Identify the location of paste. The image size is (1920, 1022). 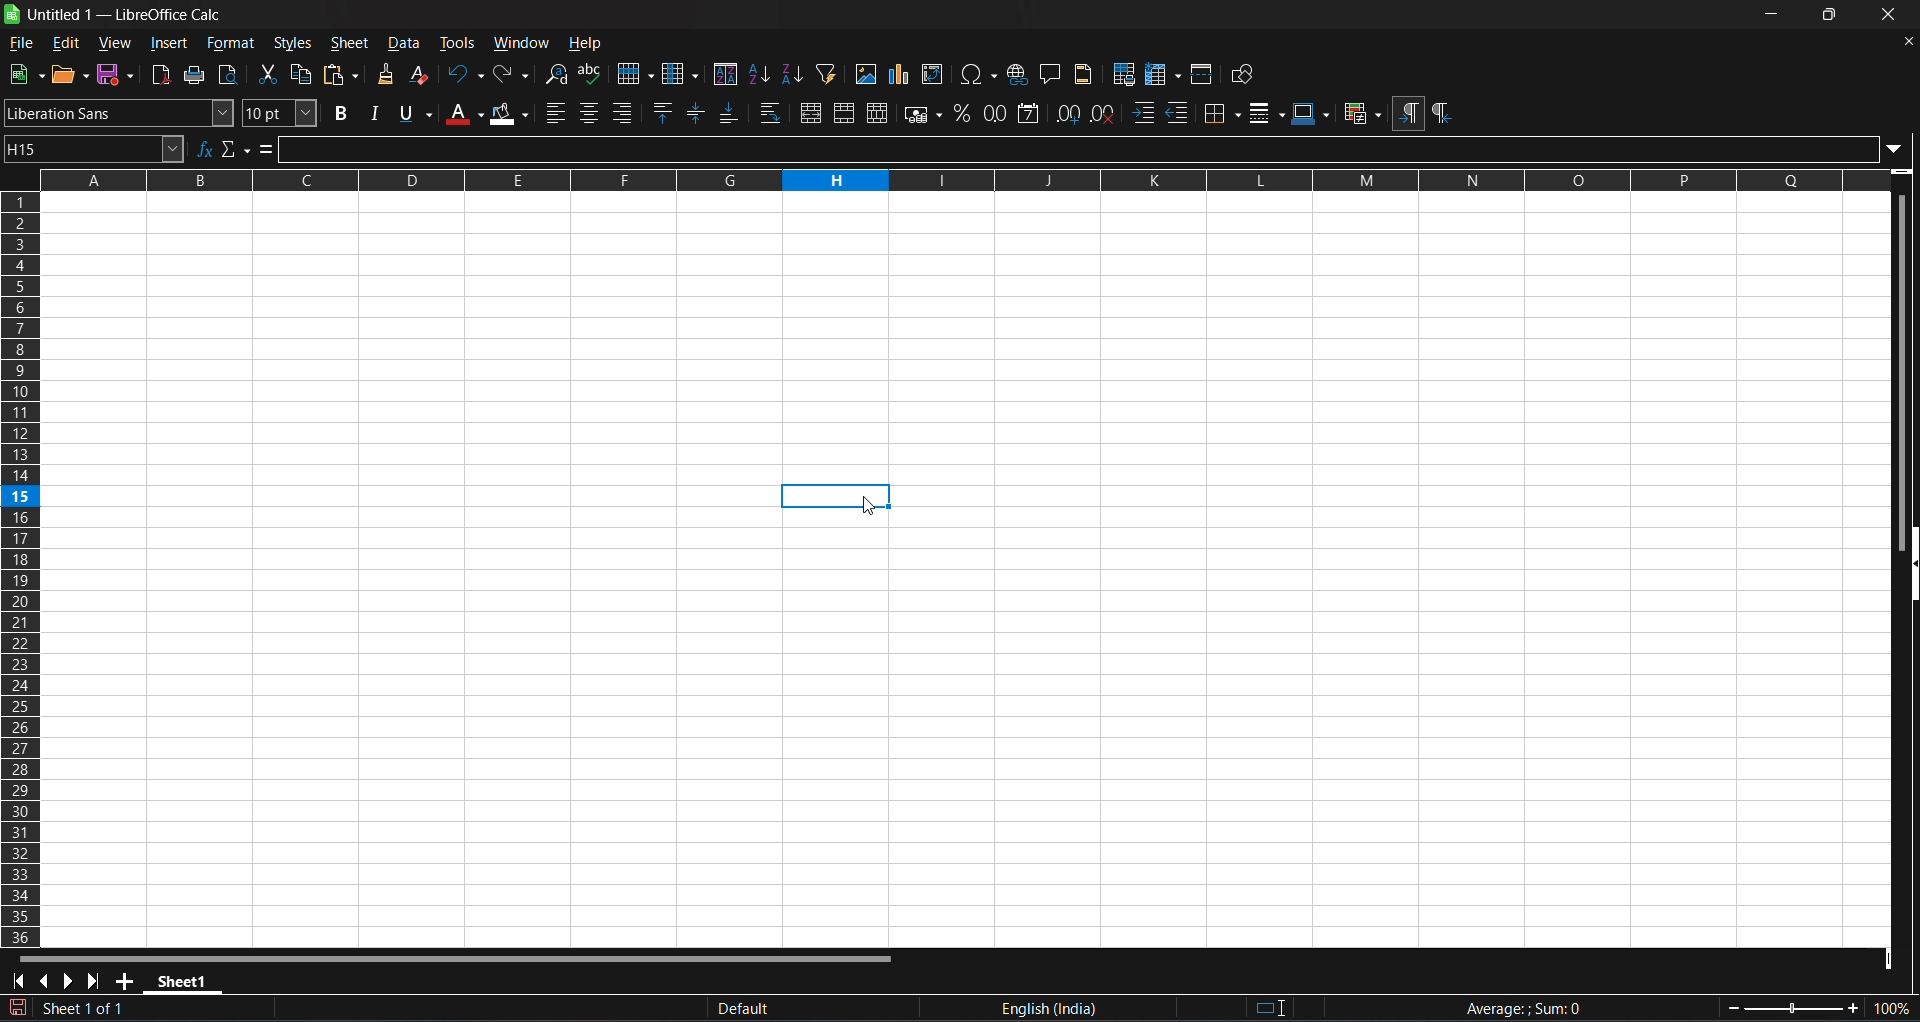
(341, 74).